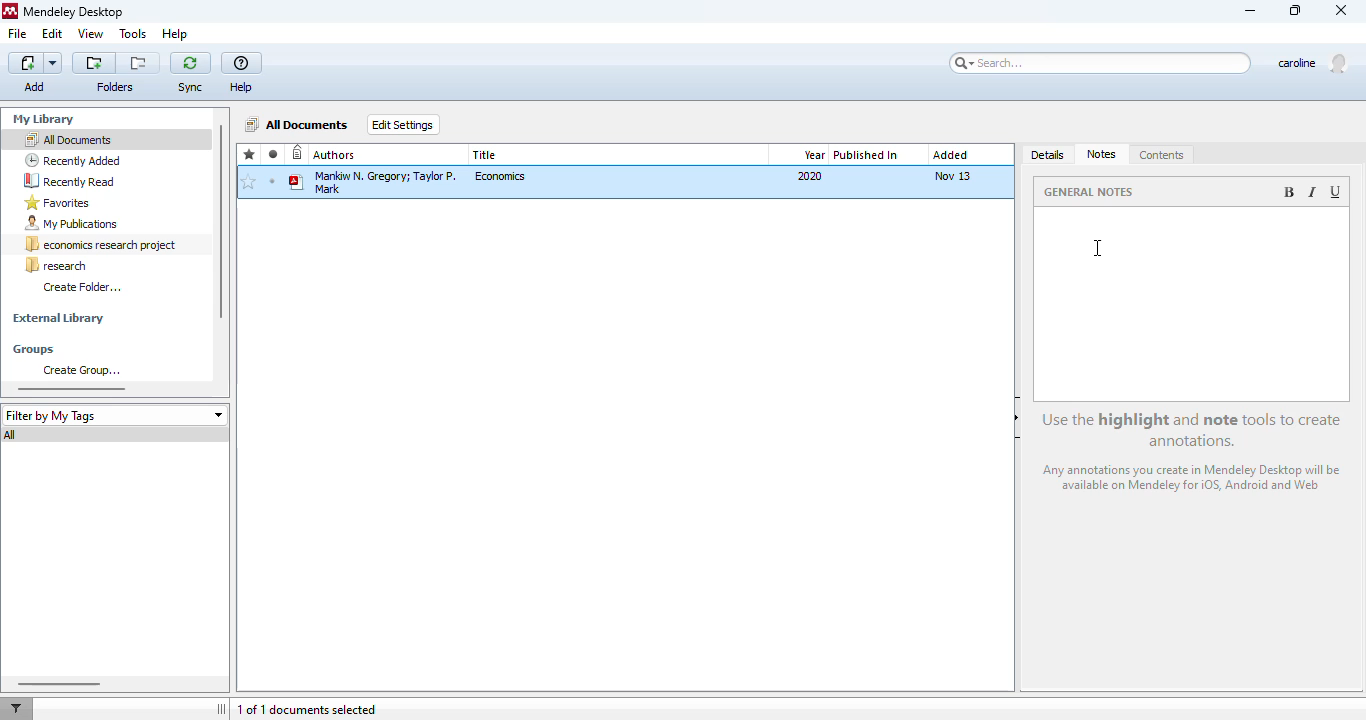 The width and height of the screenshot is (1366, 720). I want to click on filter by my tags, so click(114, 415).